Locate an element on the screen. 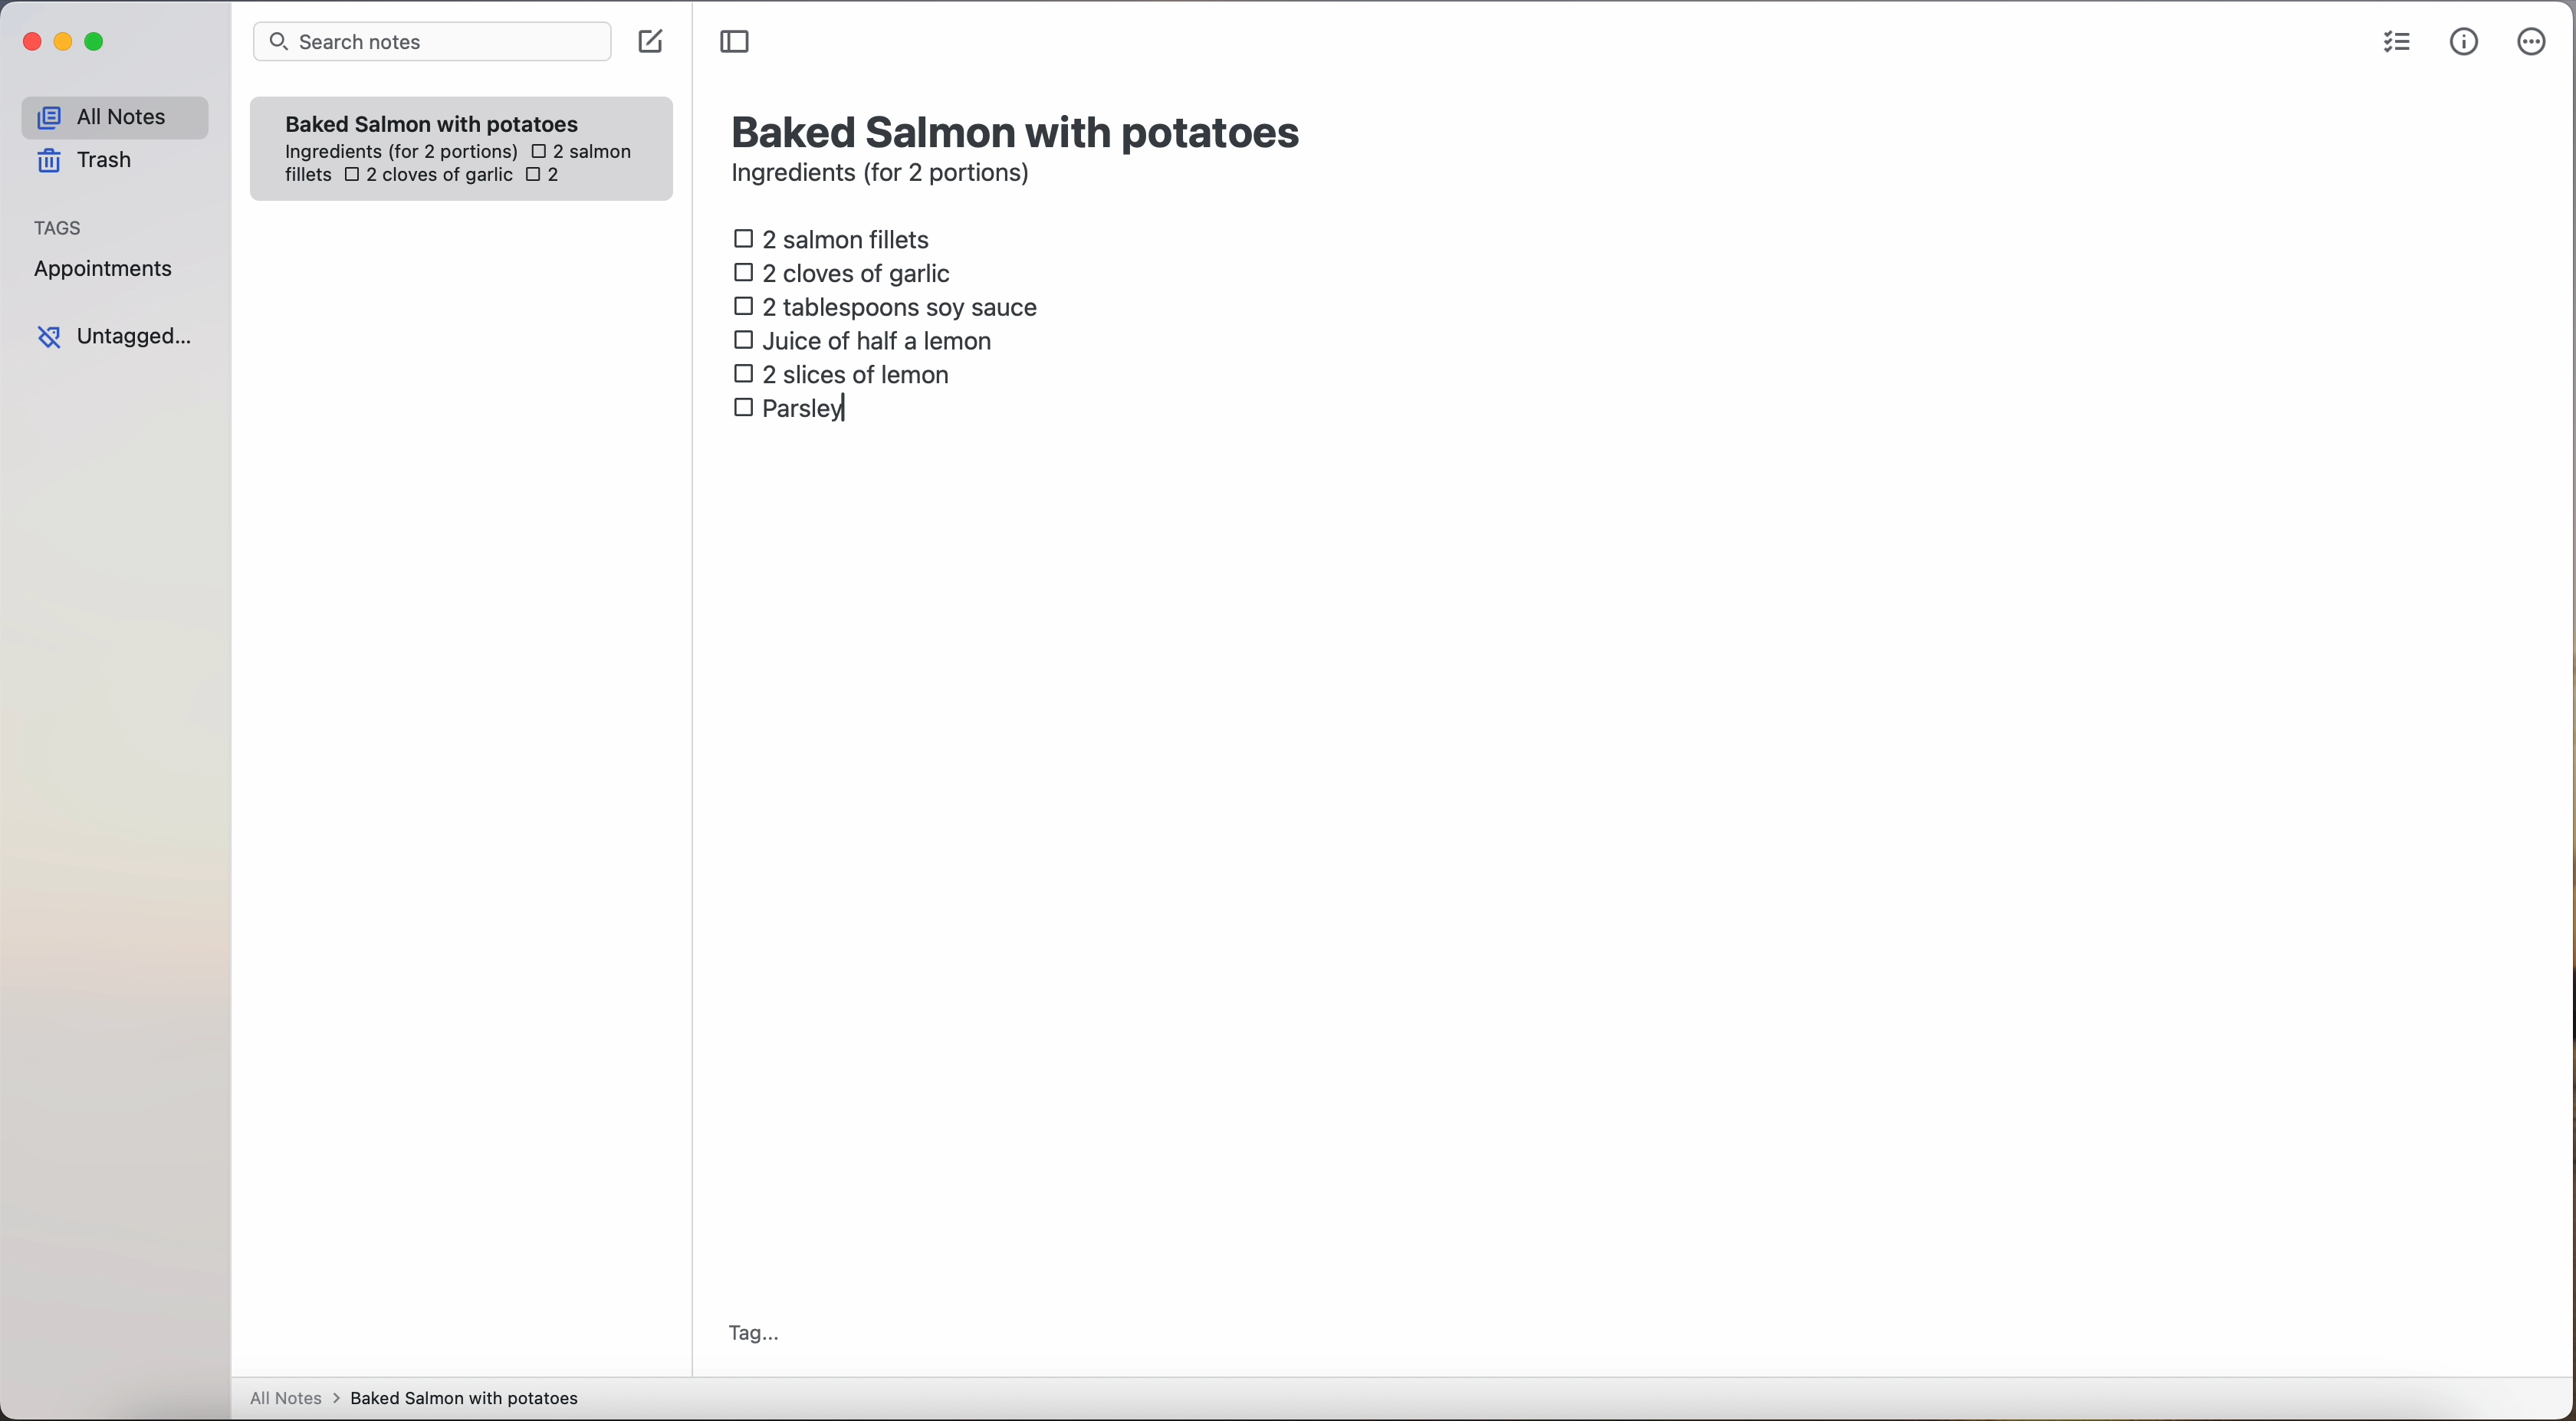 The width and height of the screenshot is (2576, 1421). parsley is located at coordinates (795, 410).